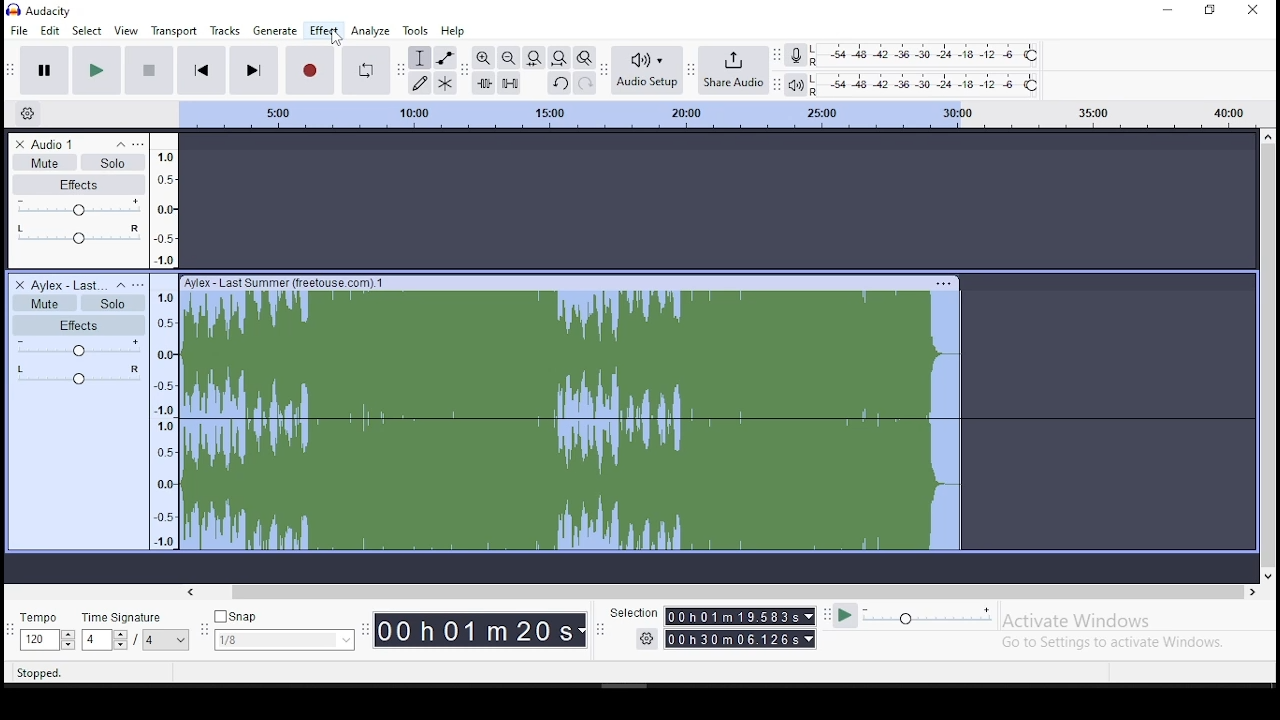 Image resolution: width=1280 pixels, height=720 pixels. Describe the element at coordinates (79, 235) in the screenshot. I see `pan` at that location.